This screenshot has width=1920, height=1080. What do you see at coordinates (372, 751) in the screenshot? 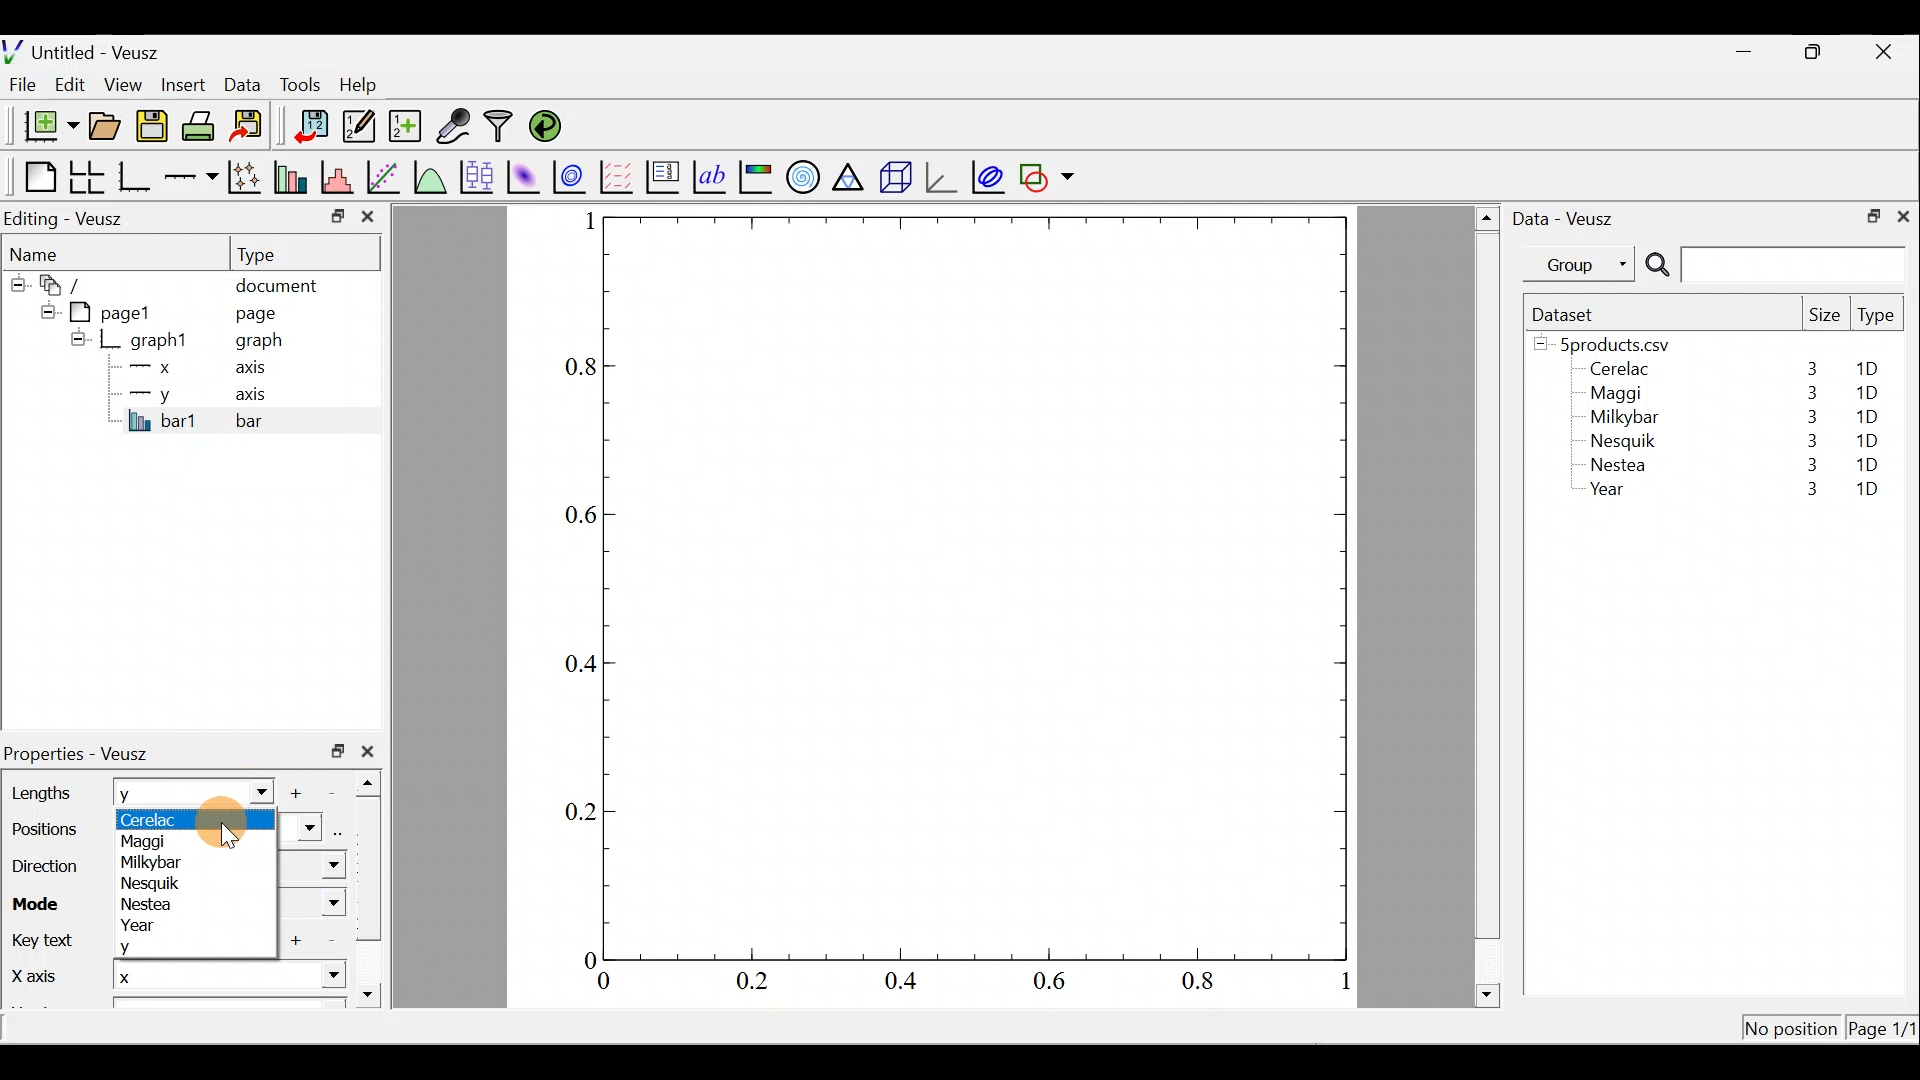
I see `close` at bounding box center [372, 751].